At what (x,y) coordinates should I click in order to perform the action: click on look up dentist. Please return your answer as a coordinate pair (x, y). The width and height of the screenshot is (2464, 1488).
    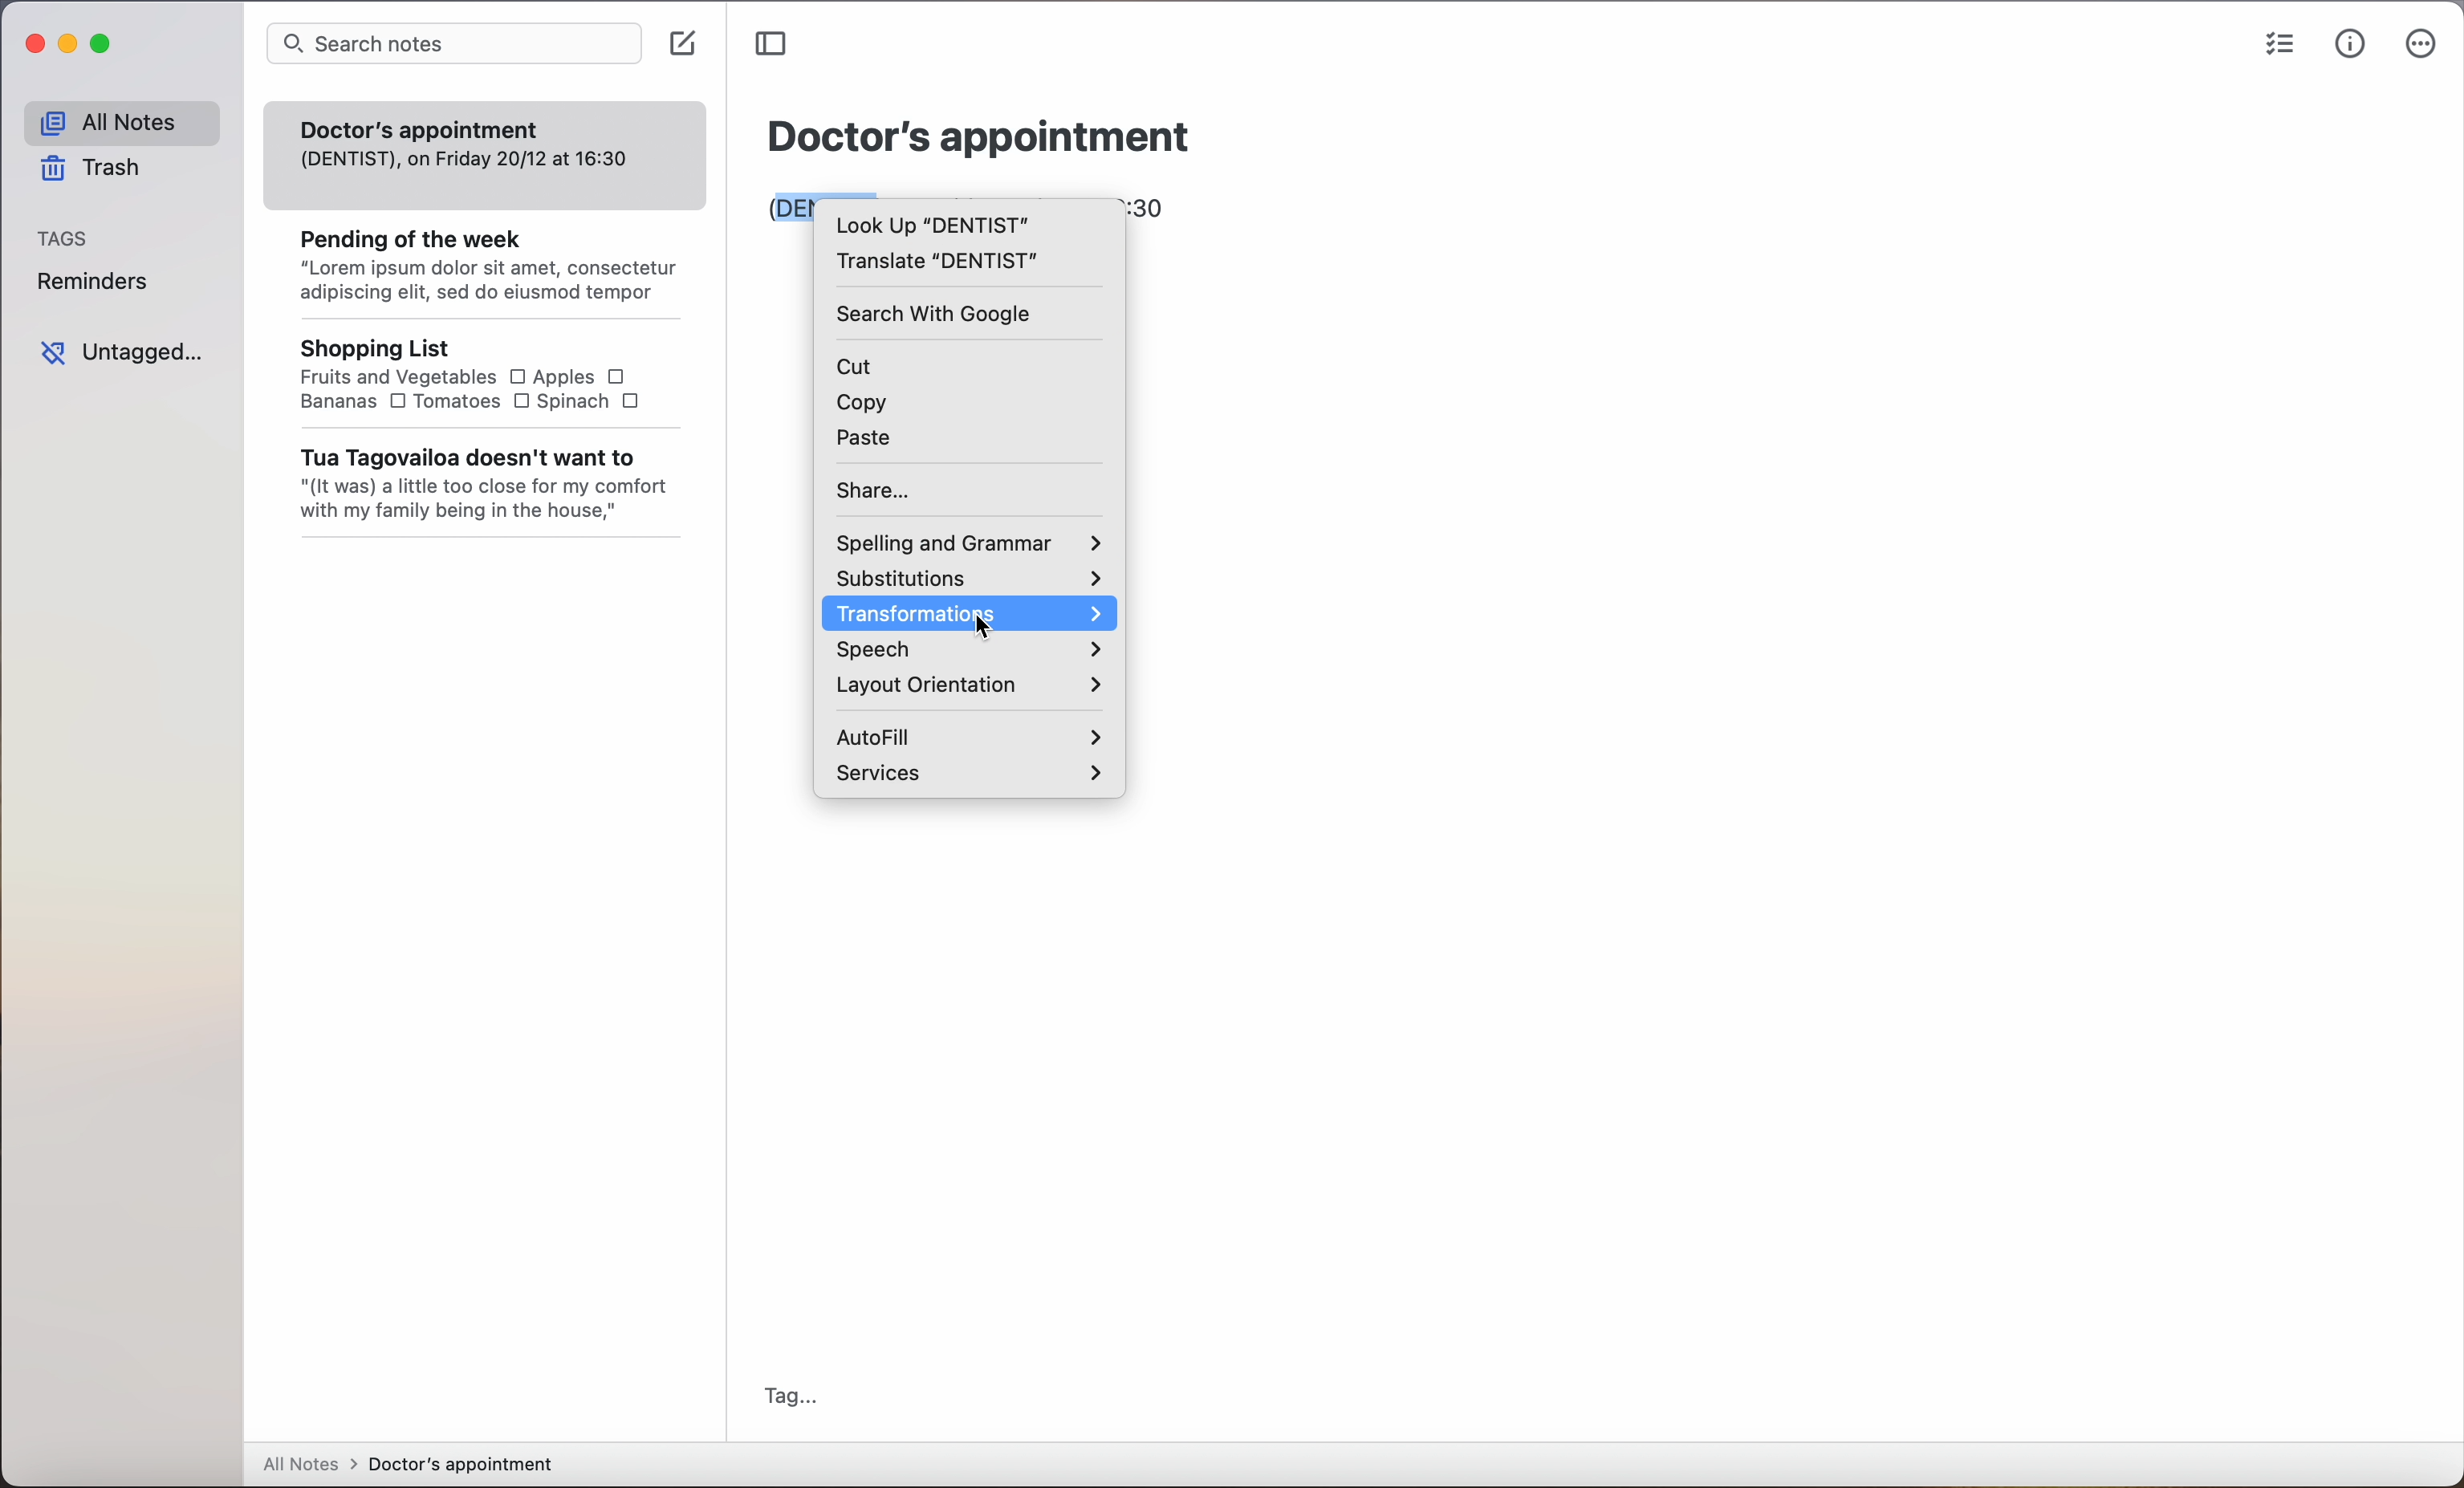
    Looking at the image, I should click on (930, 224).